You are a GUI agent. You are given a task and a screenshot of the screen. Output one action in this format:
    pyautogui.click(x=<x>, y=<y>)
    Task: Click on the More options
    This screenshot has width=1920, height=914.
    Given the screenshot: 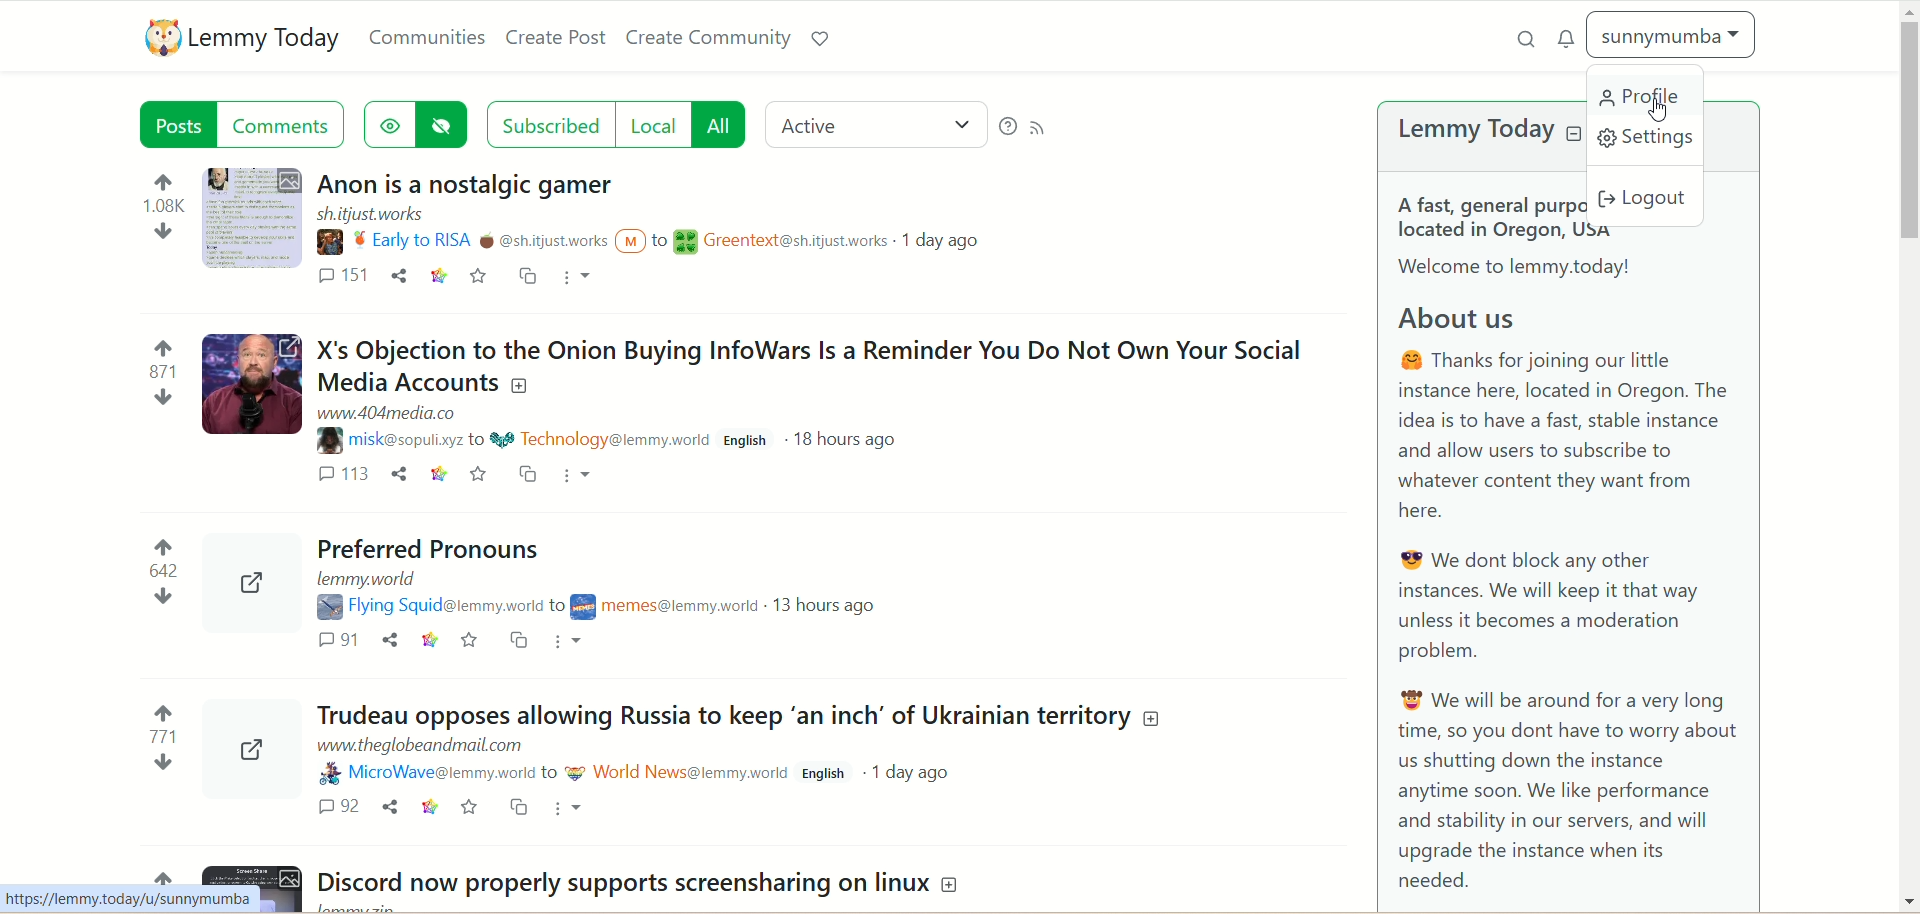 What is the action you would take?
    pyautogui.click(x=584, y=475)
    